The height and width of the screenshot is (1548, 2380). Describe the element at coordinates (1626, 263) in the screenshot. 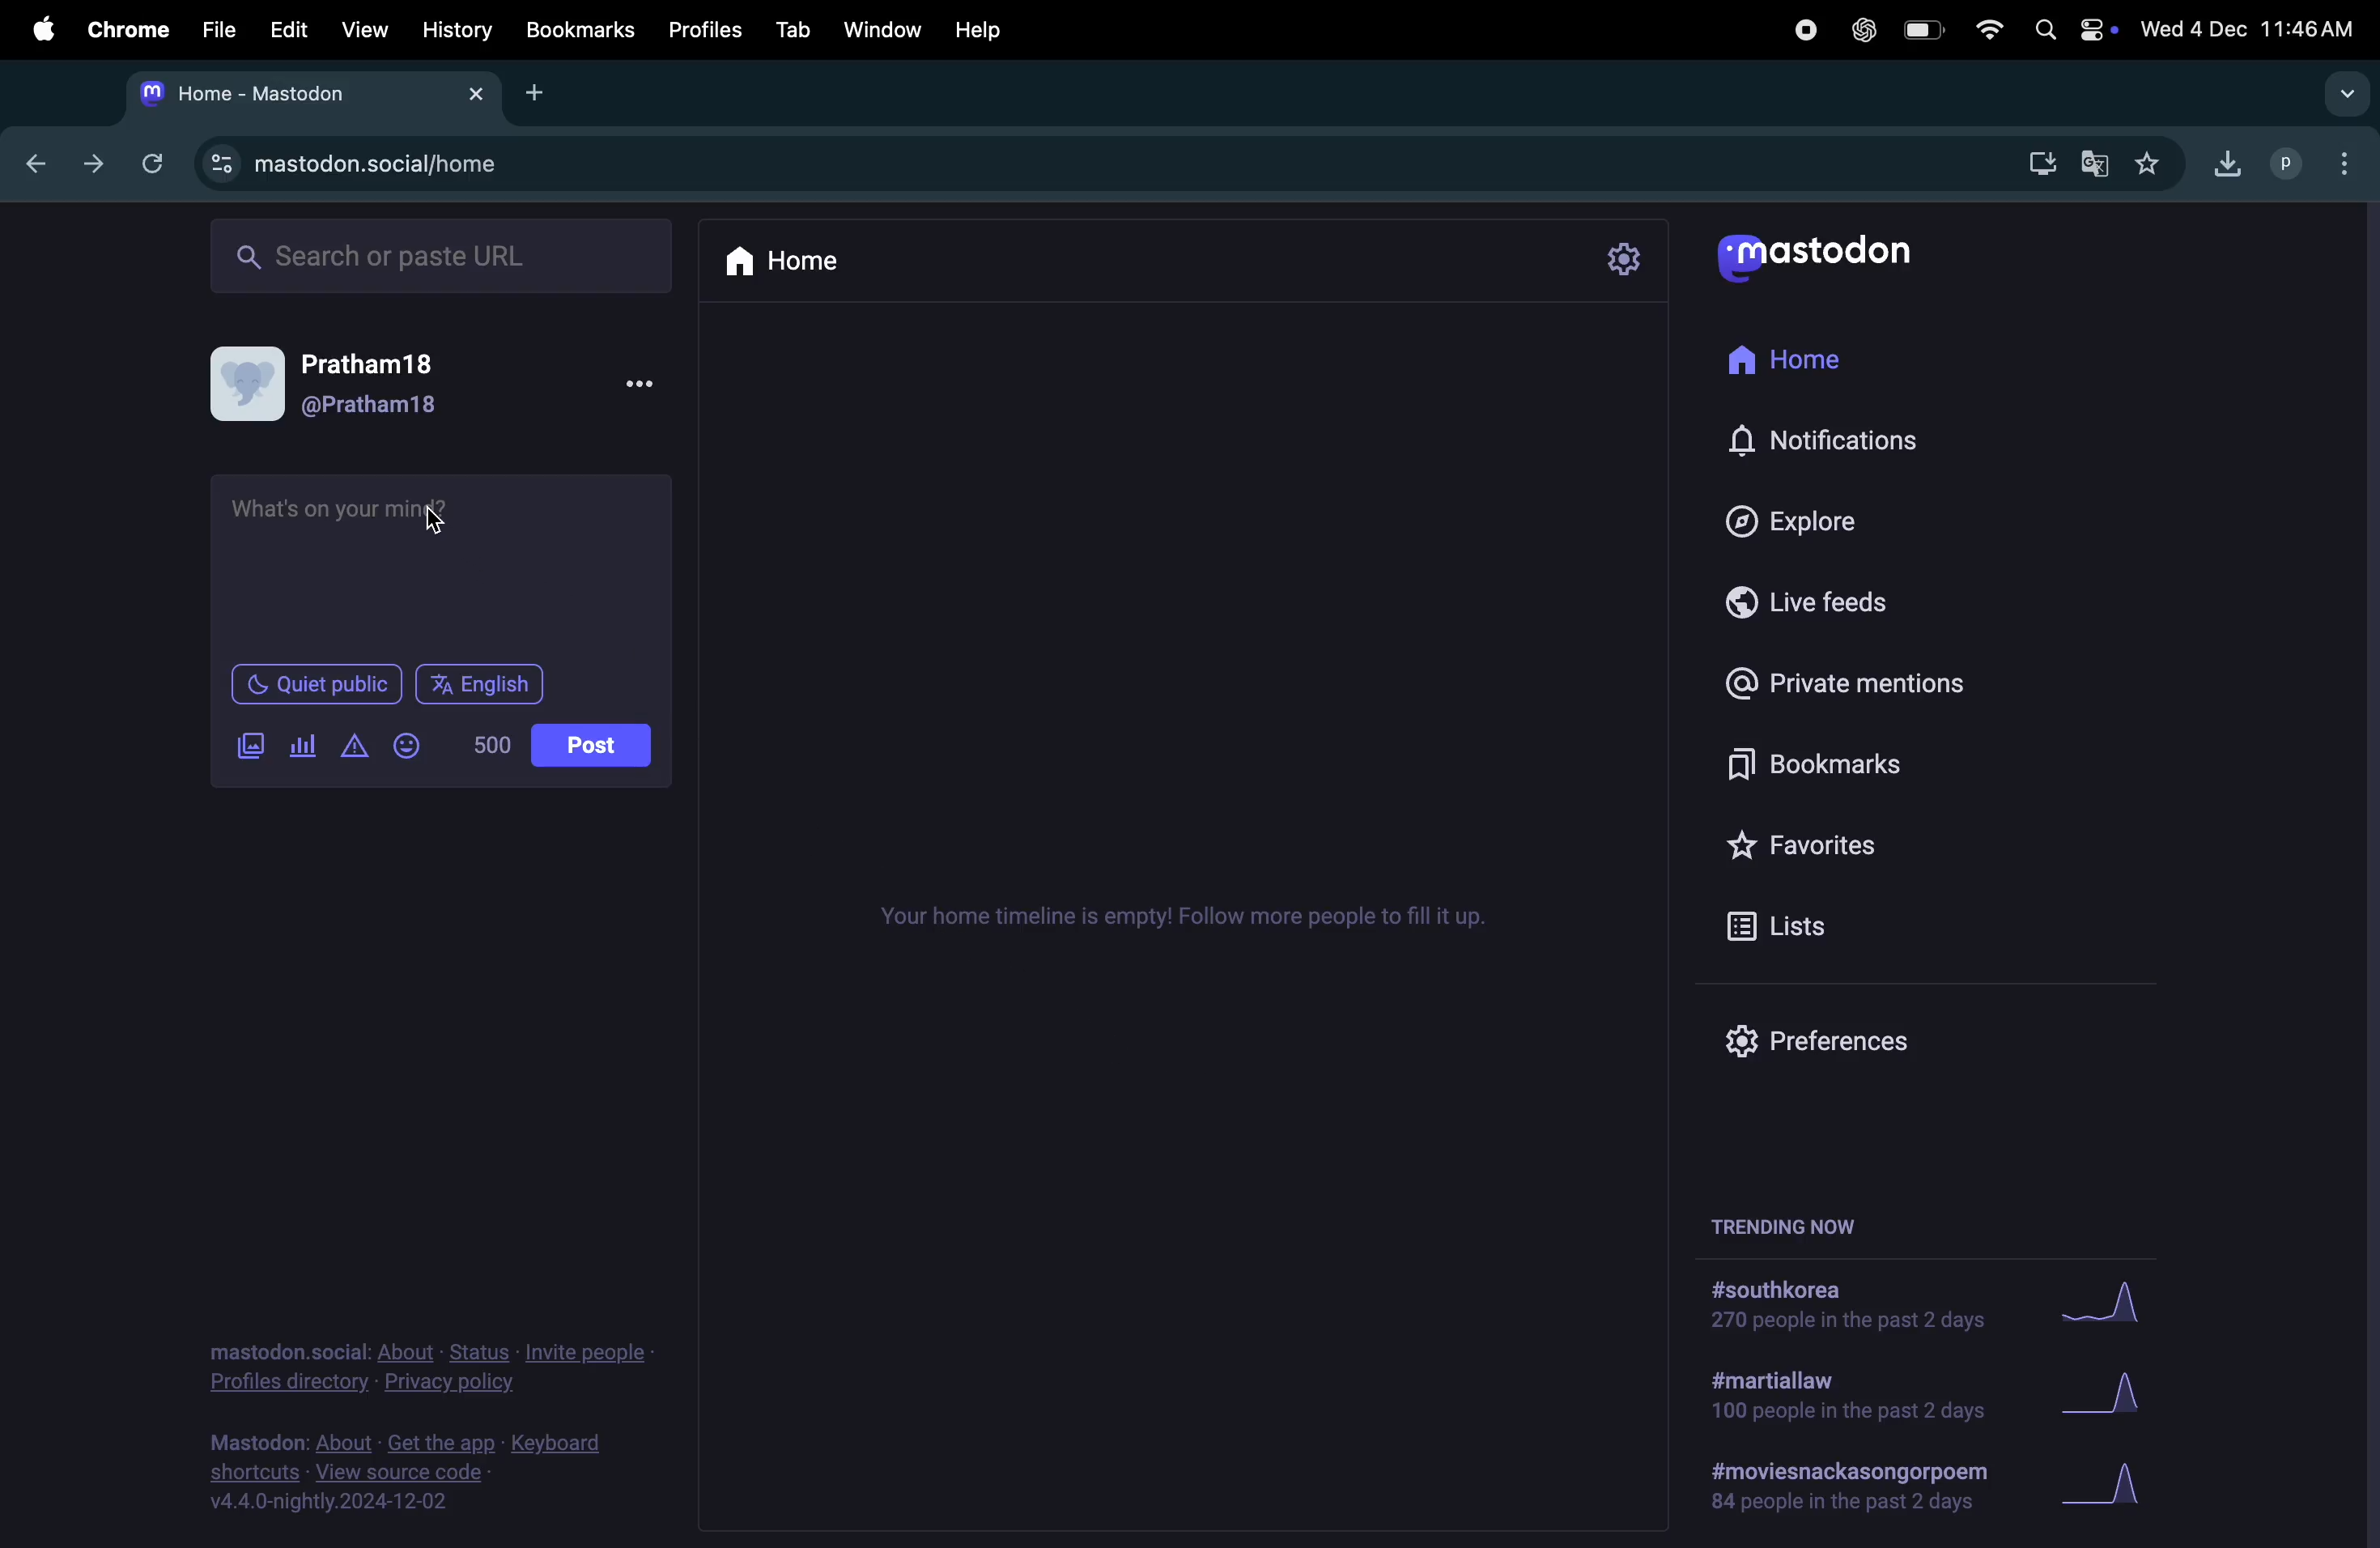

I see `setting` at that location.